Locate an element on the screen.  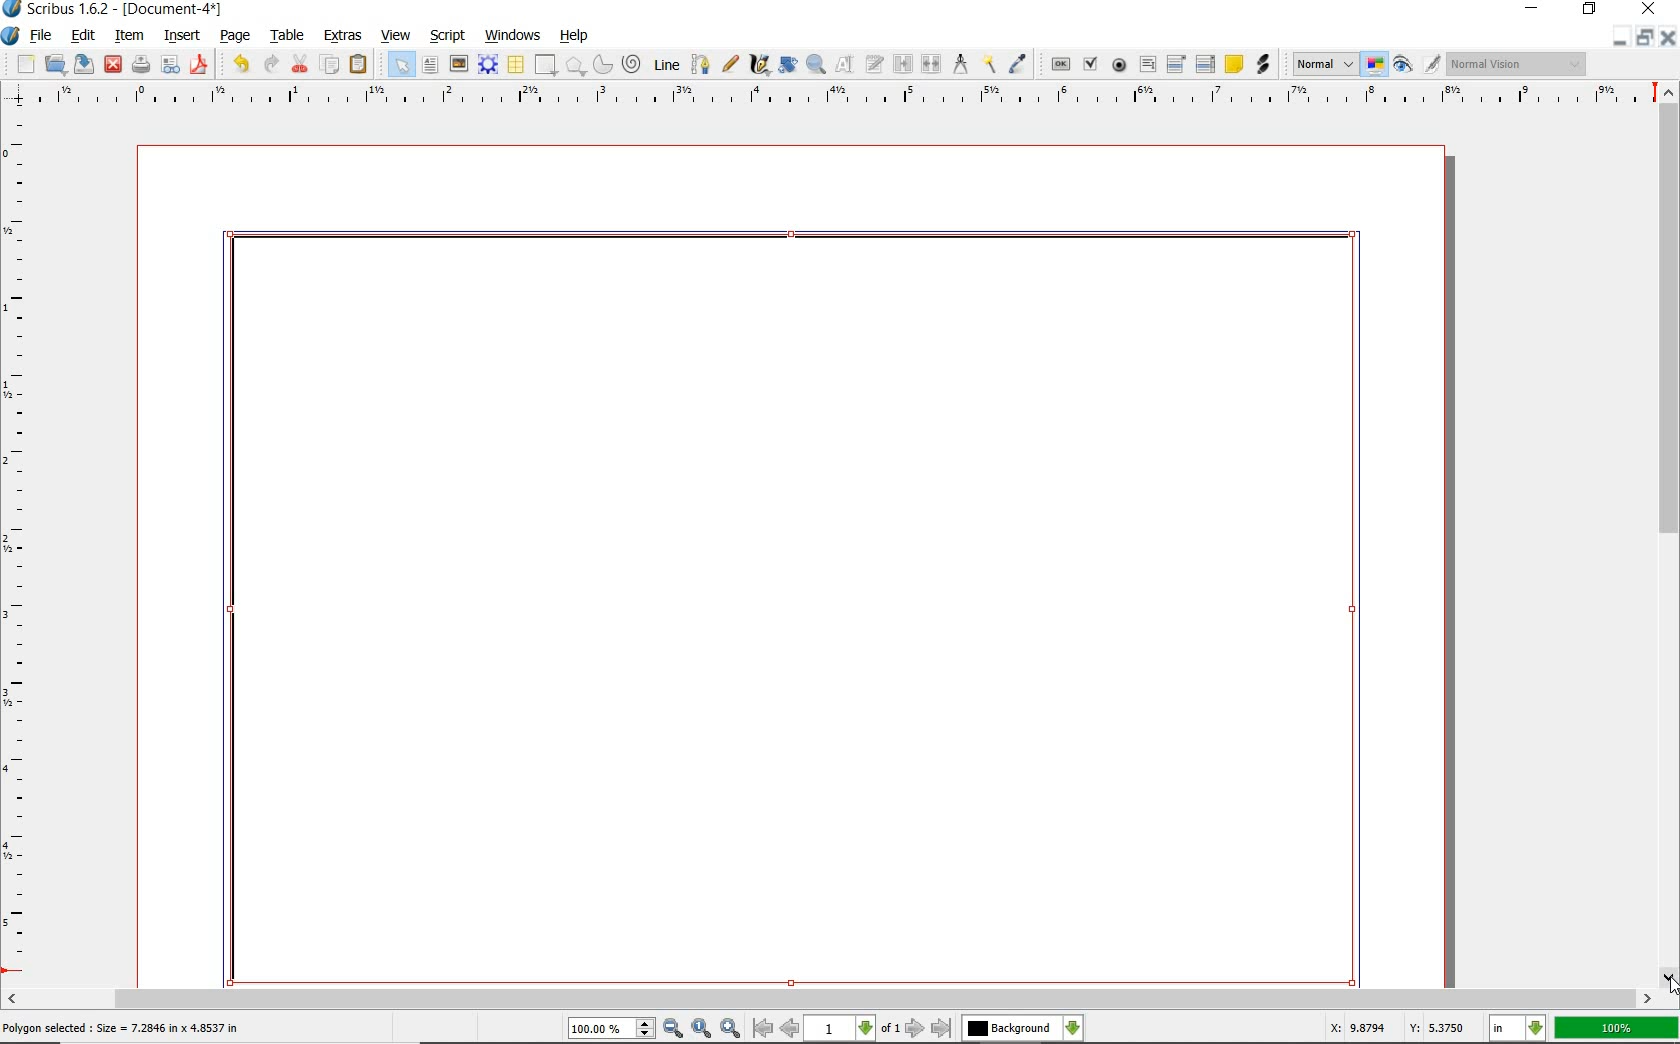
Normal Vision is located at coordinates (1516, 63).